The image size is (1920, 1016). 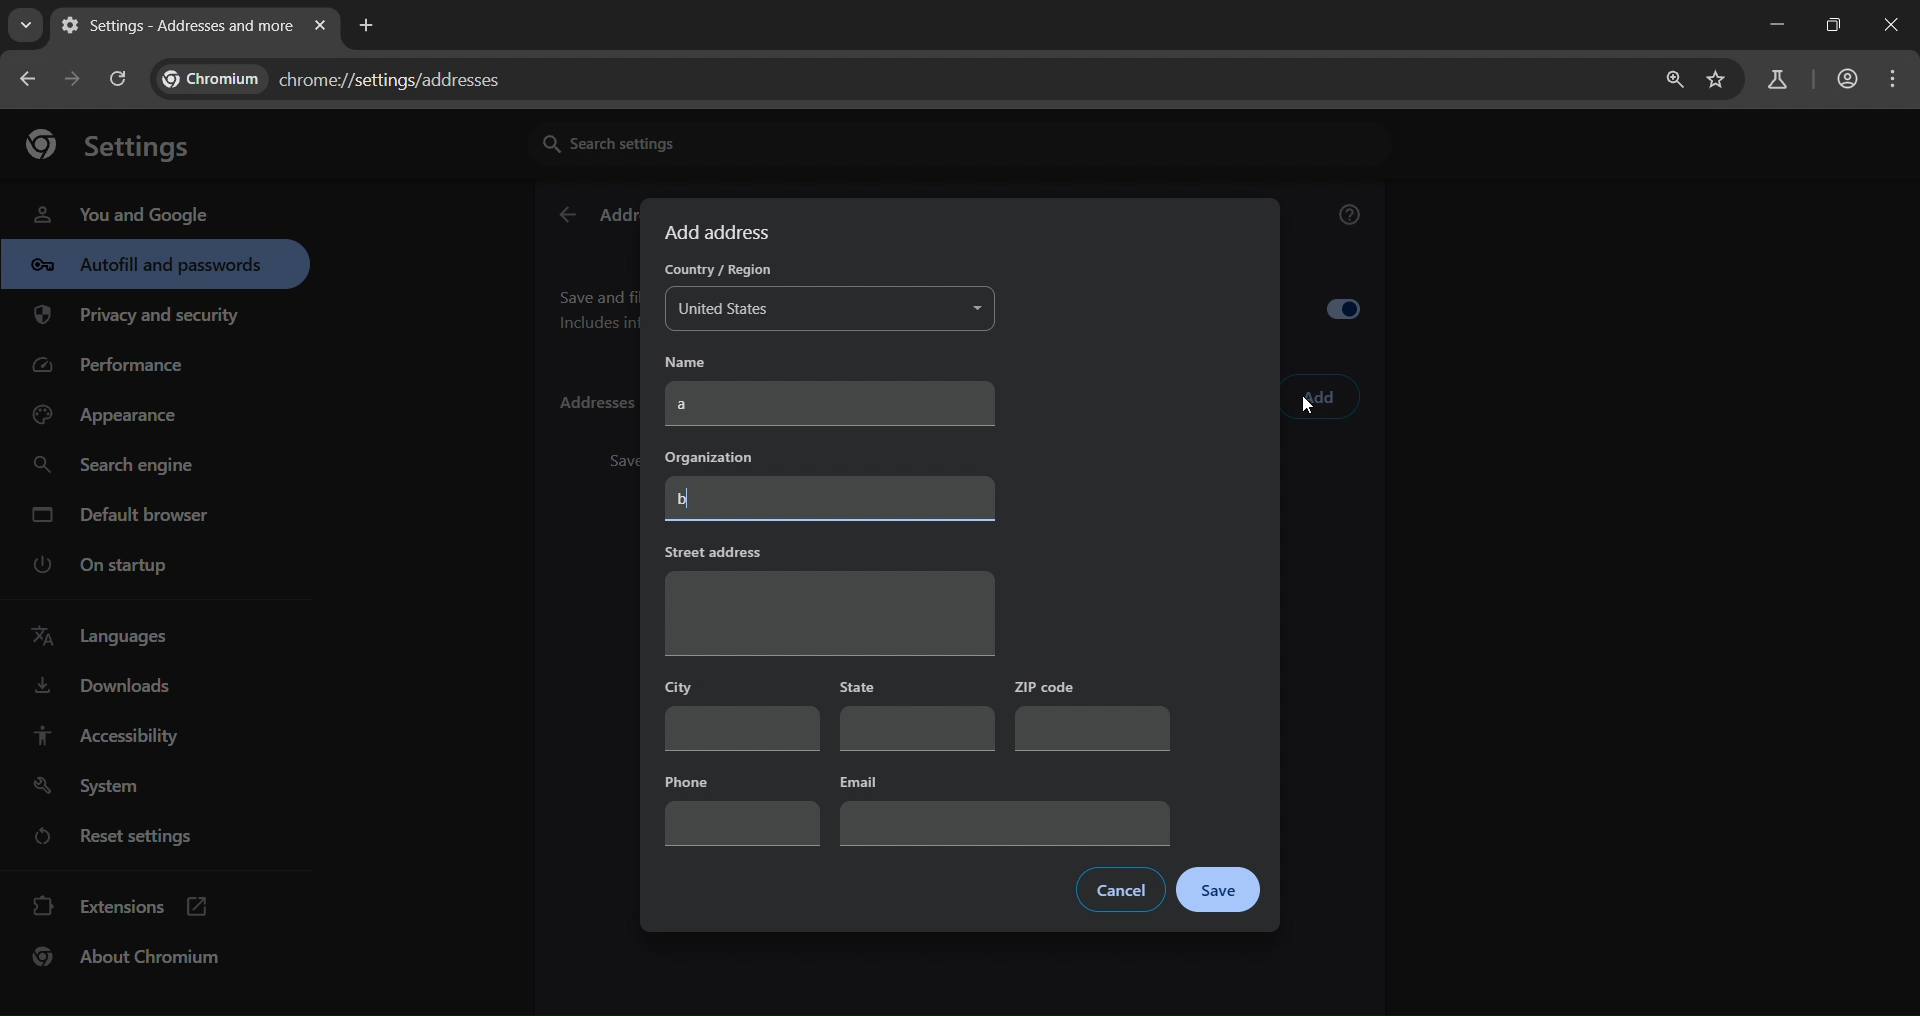 I want to click on current page, so click(x=173, y=25).